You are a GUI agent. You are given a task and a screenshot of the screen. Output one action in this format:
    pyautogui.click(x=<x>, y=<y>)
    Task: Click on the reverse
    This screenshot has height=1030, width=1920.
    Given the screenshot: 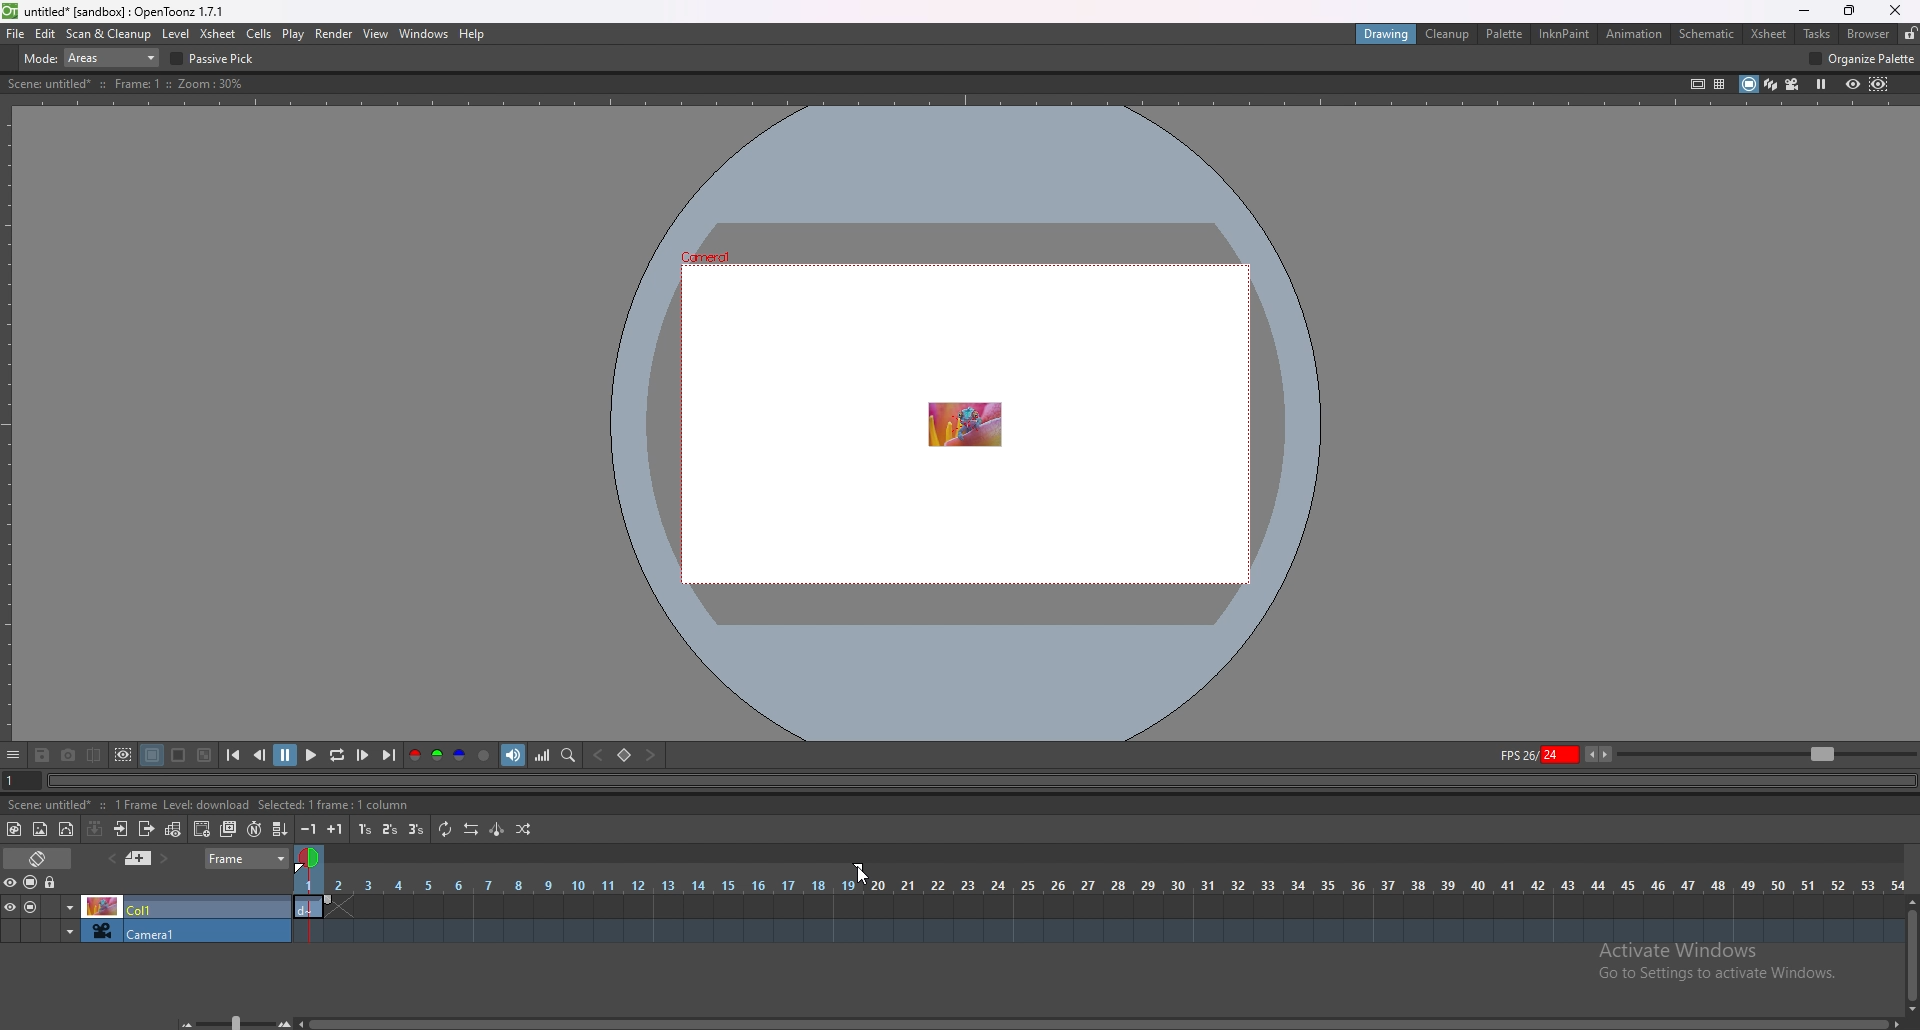 What is the action you would take?
    pyautogui.click(x=472, y=829)
    